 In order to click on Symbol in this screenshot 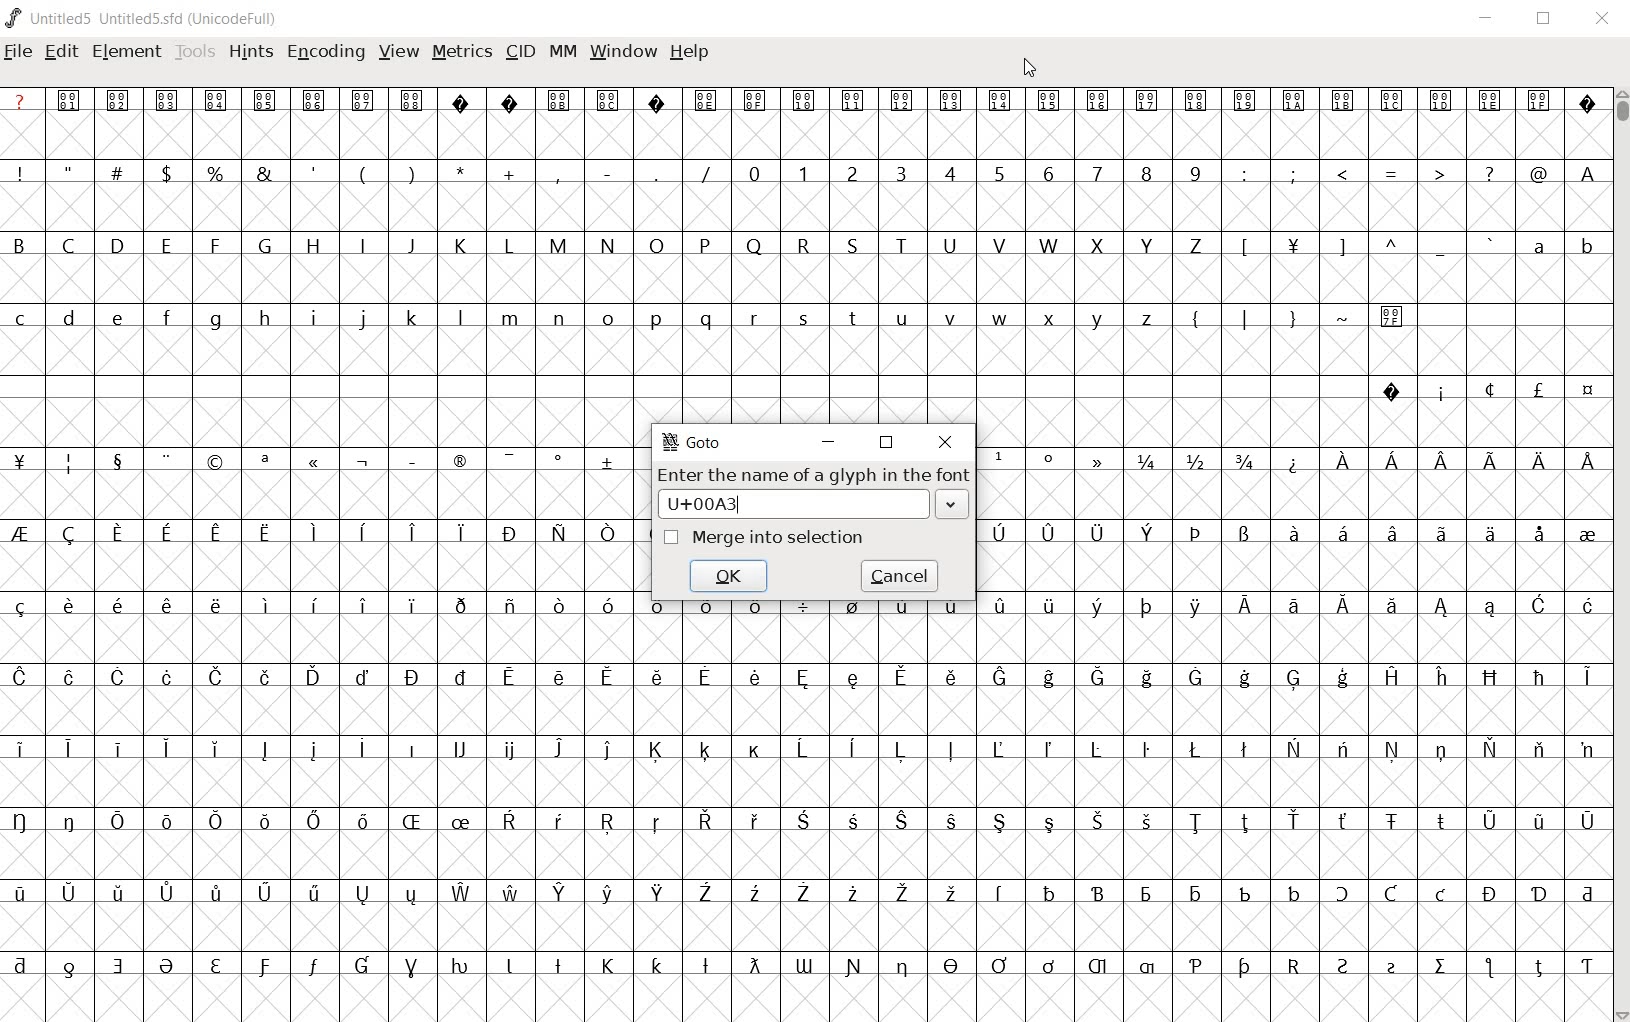, I will do `click(362, 604)`.